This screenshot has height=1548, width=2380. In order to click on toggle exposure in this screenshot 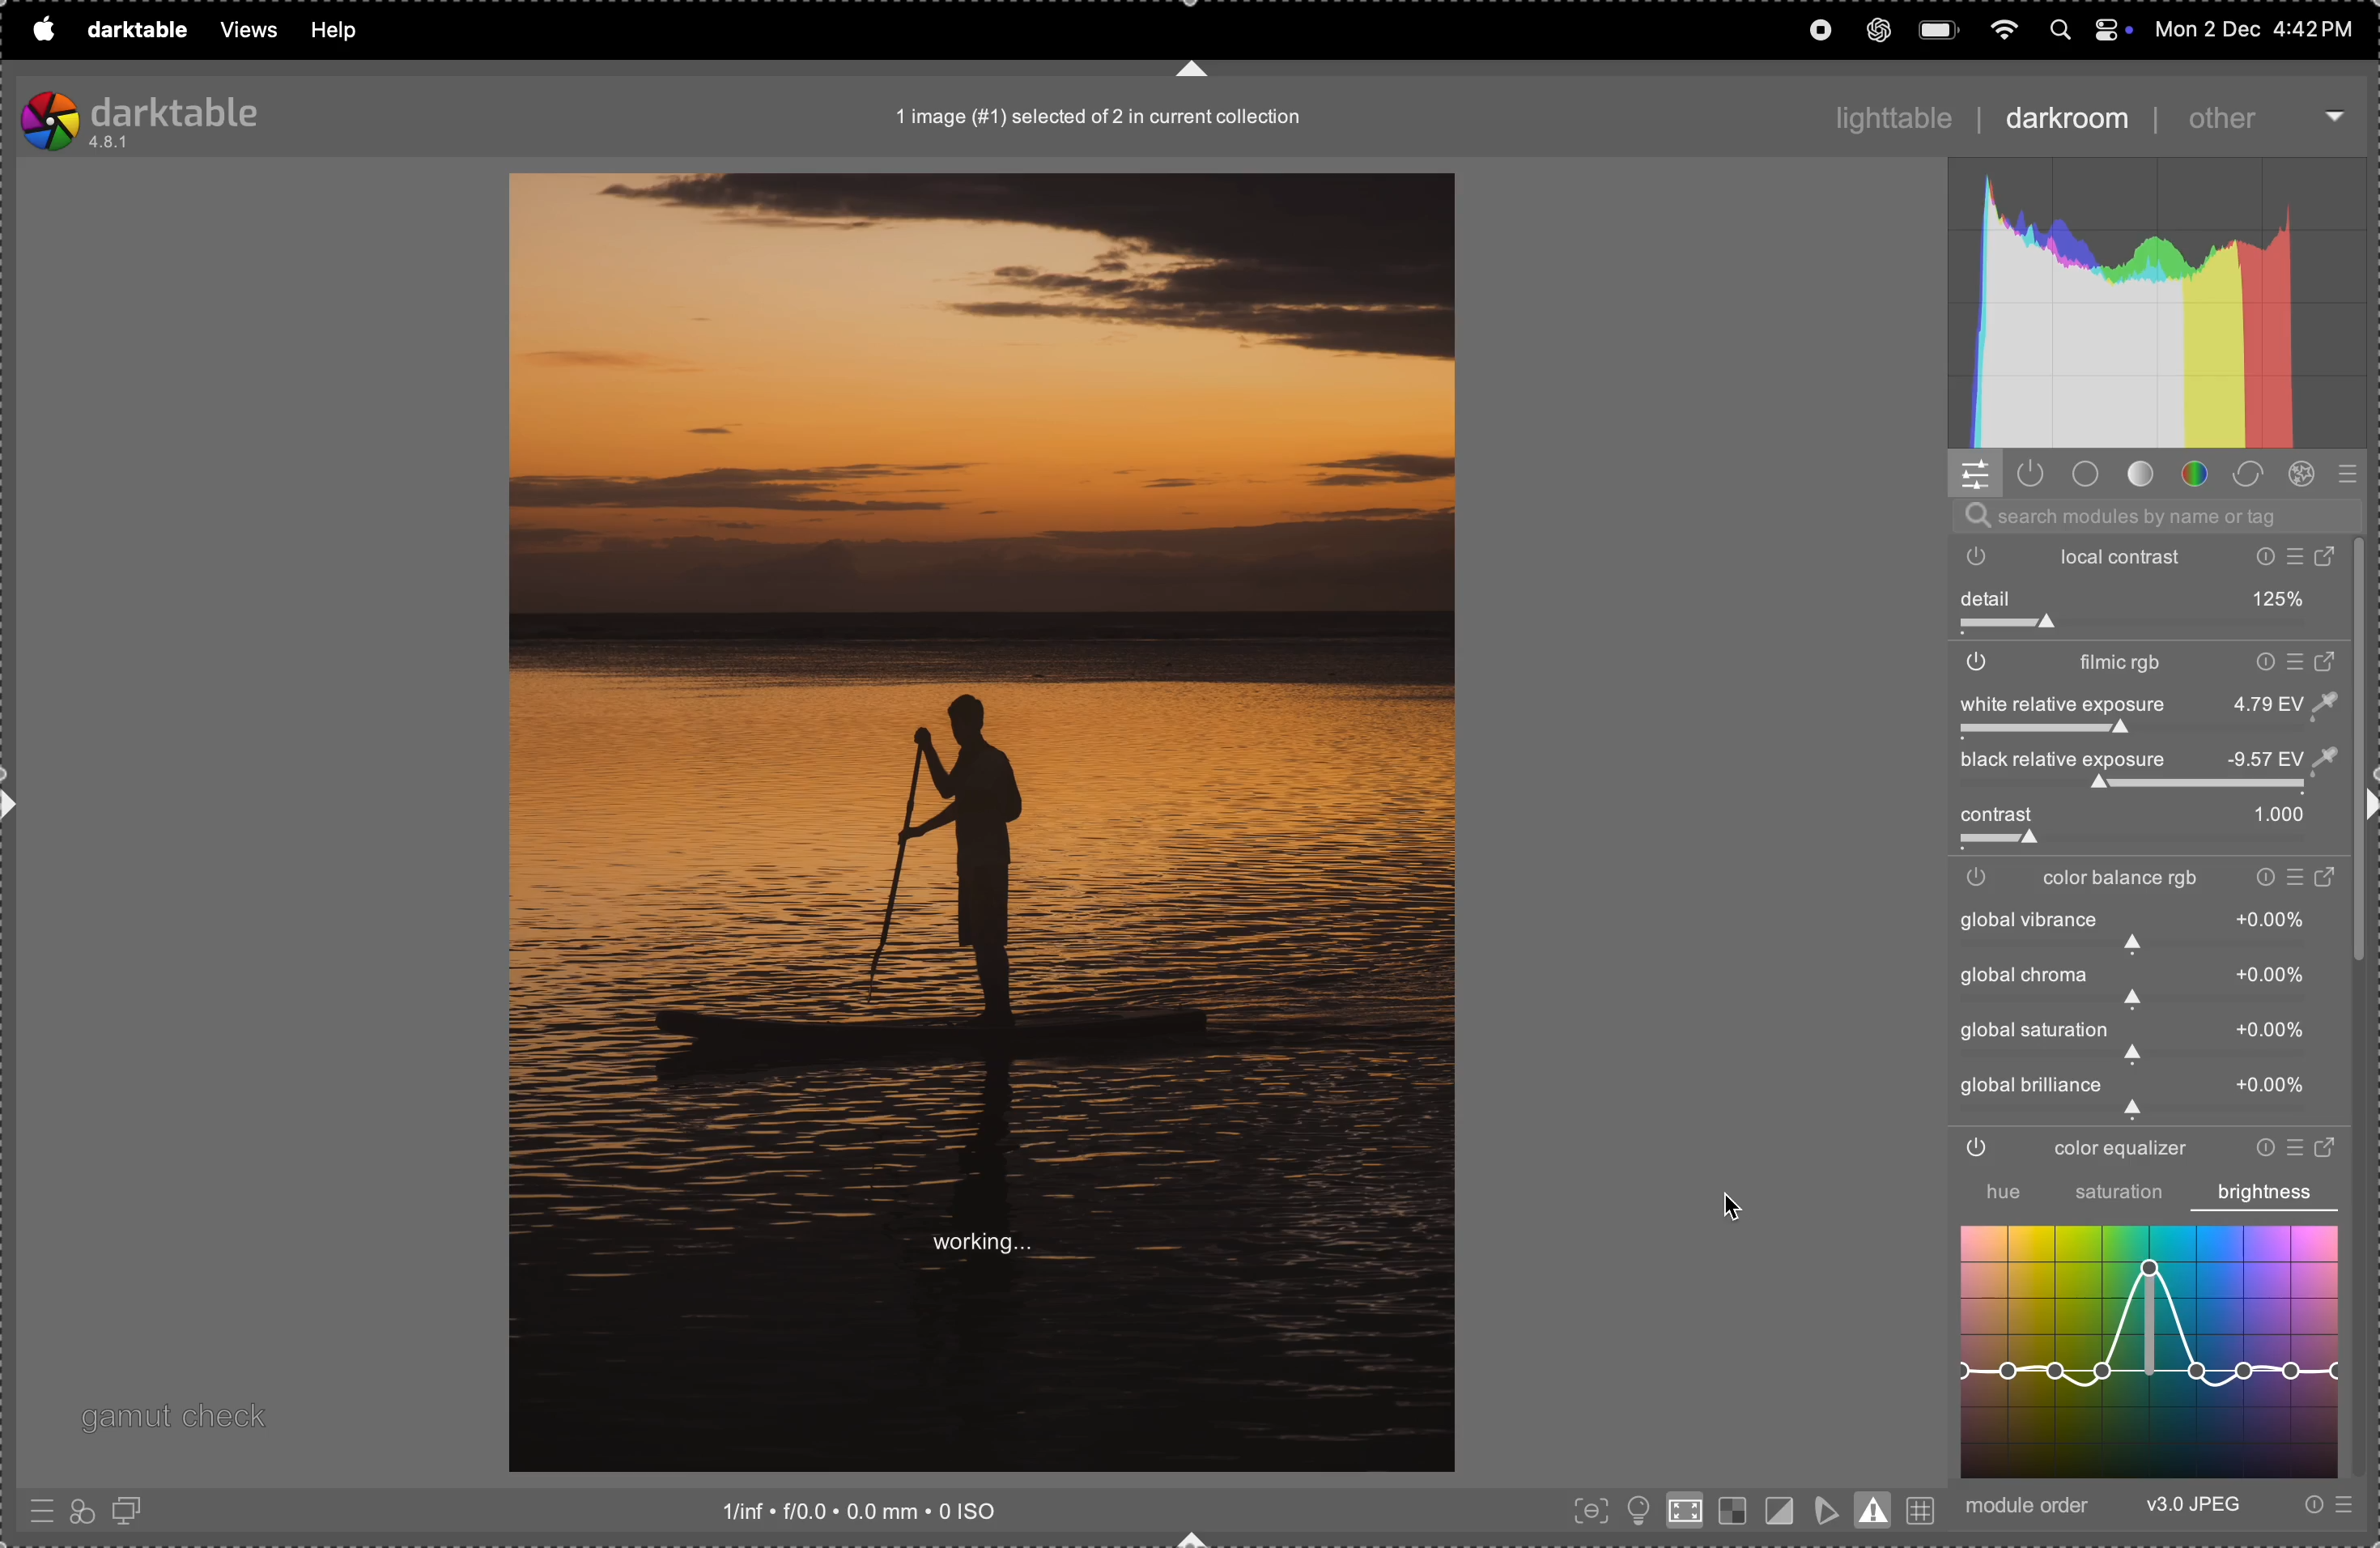, I will do `click(1991, 732)`.